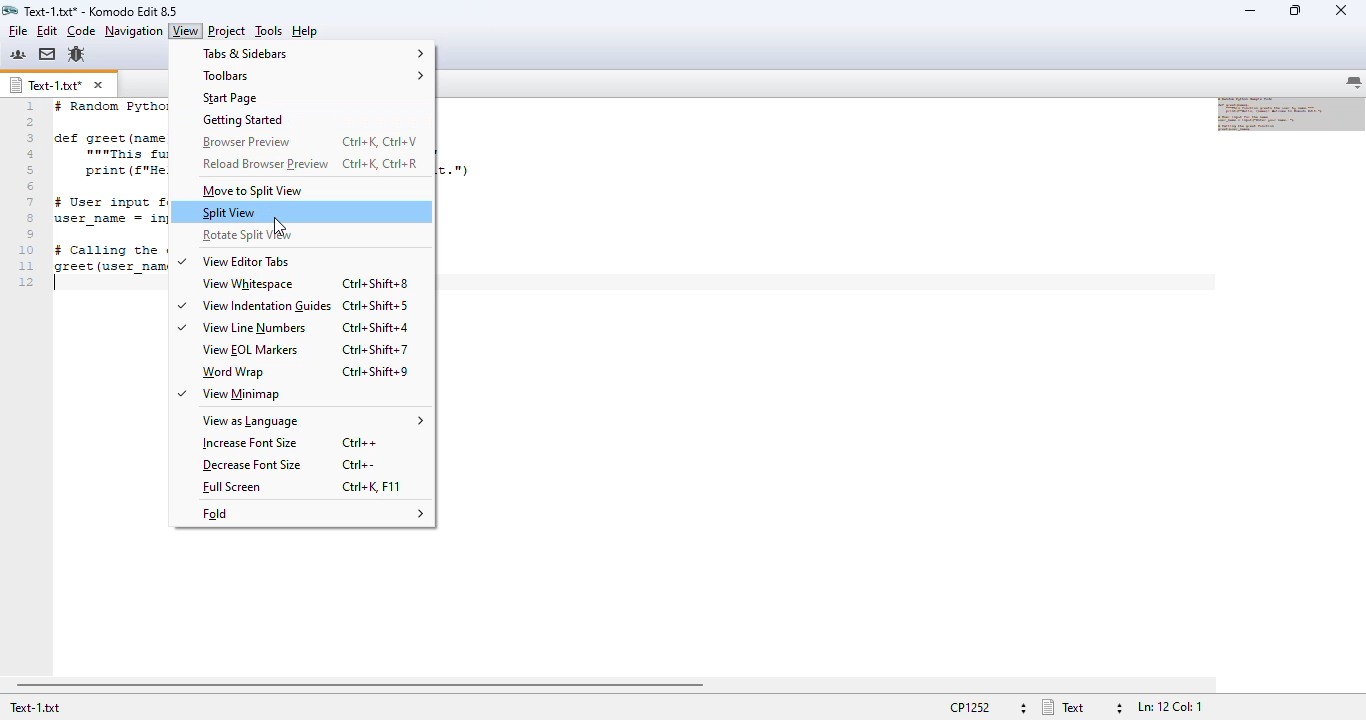 The height and width of the screenshot is (720, 1366). Describe the element at coordinates (229, 213) in the screenshot. I see `split view` at that location.